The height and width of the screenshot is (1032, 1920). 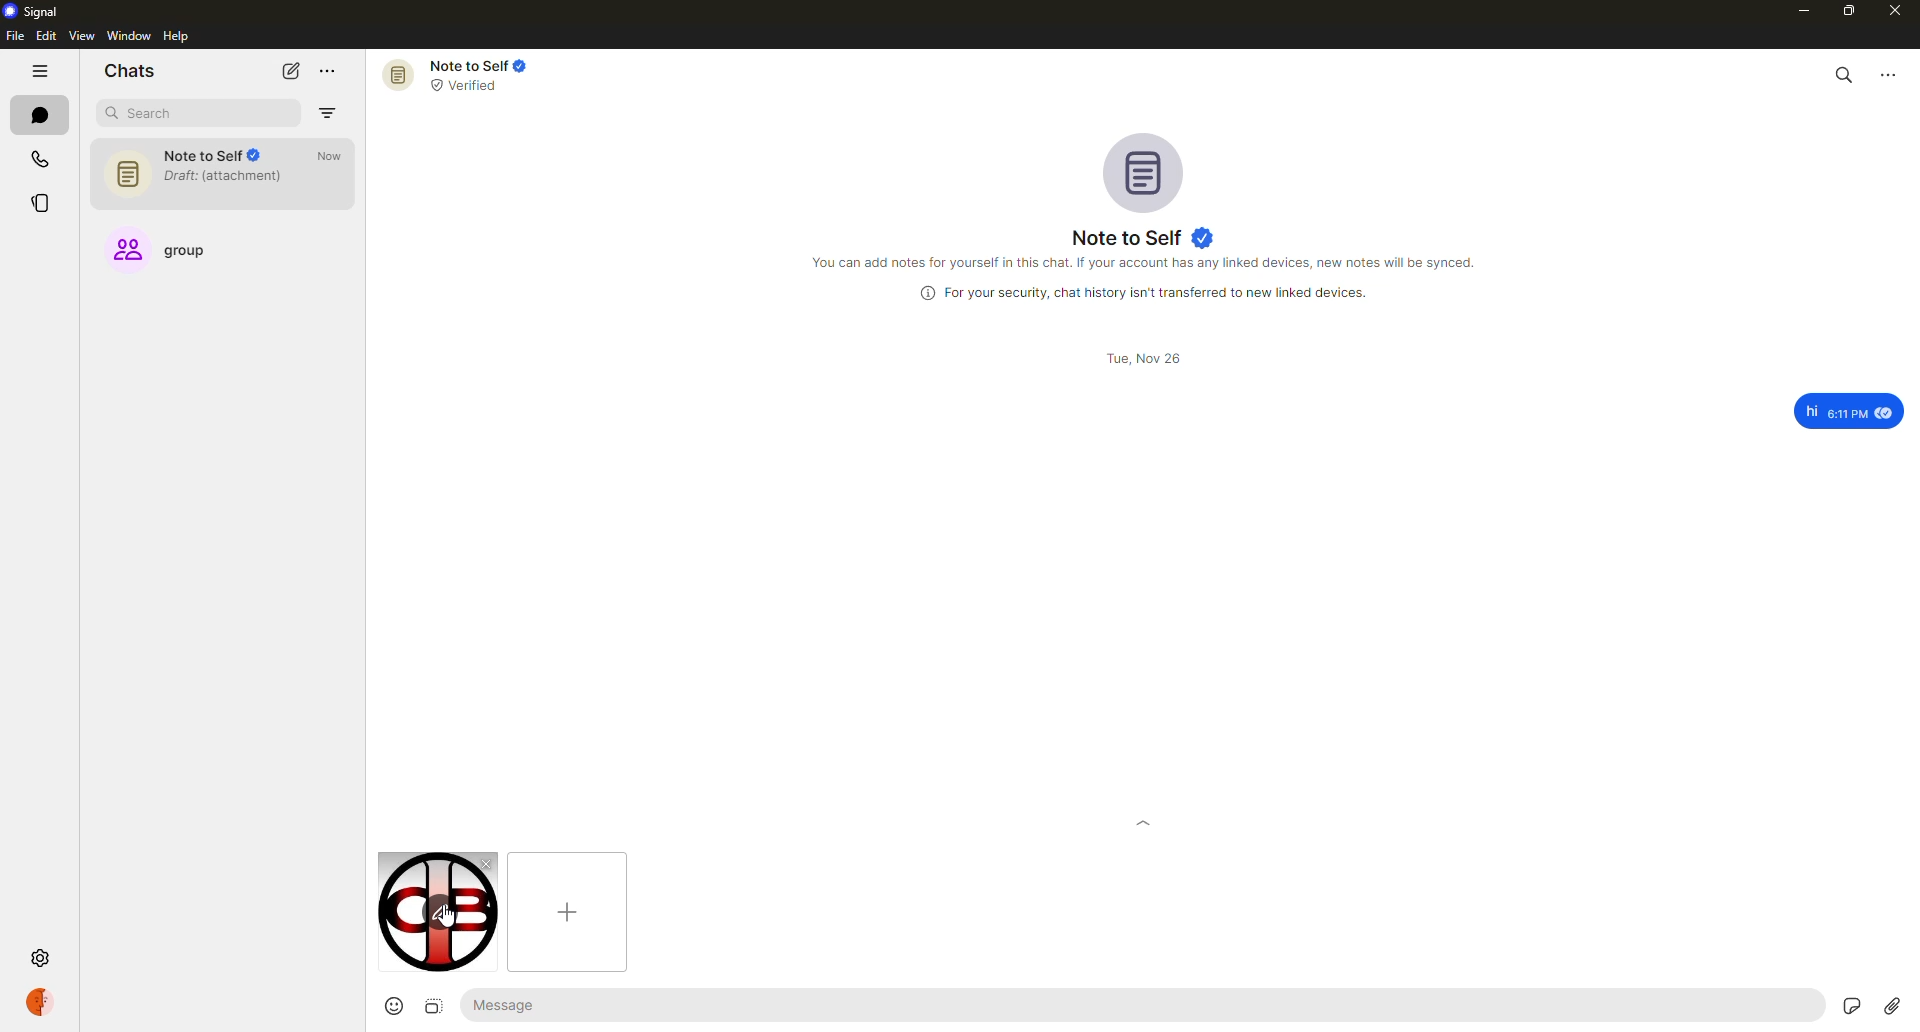 What do you see at coordinates (163, 114) in the screenshot?
I see `search` at bounding box center [163, 114].